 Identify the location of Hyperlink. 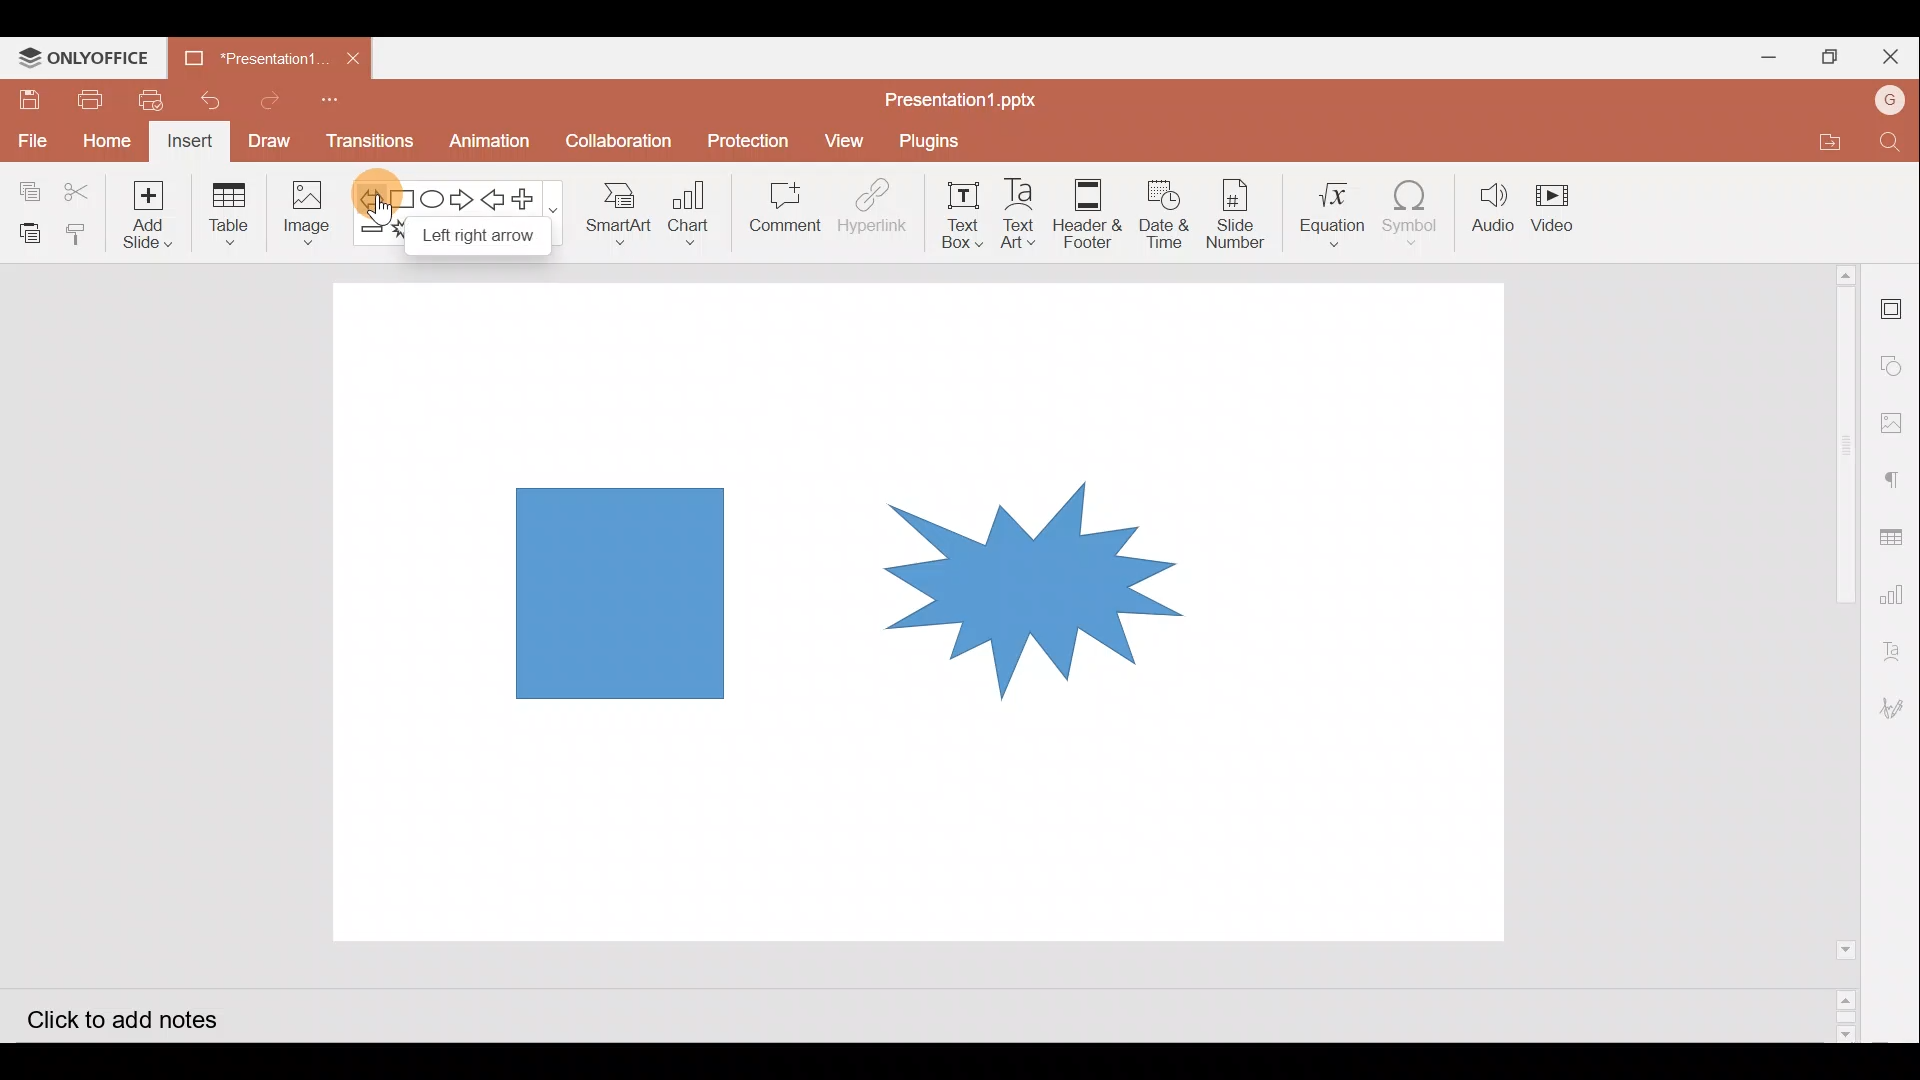
(878, 210).